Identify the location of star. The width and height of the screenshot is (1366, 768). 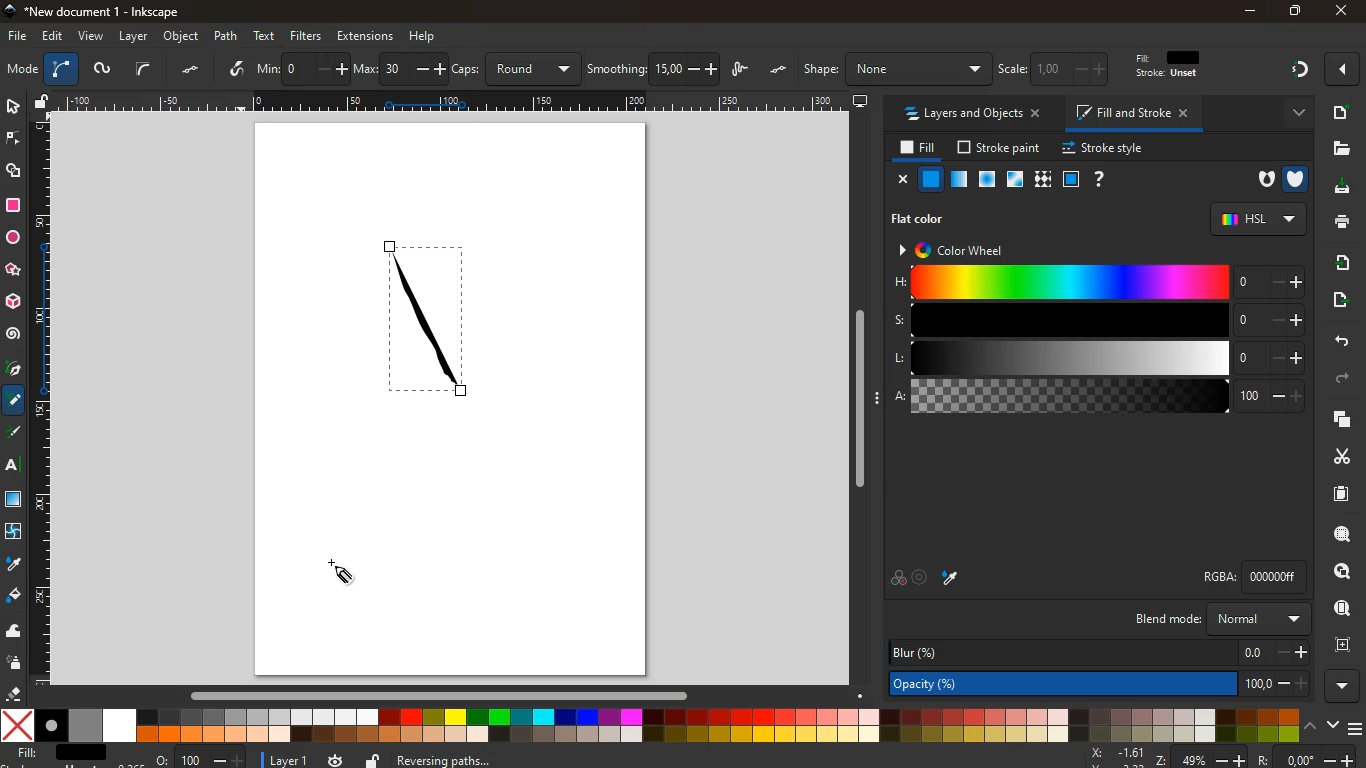
(13, 271).